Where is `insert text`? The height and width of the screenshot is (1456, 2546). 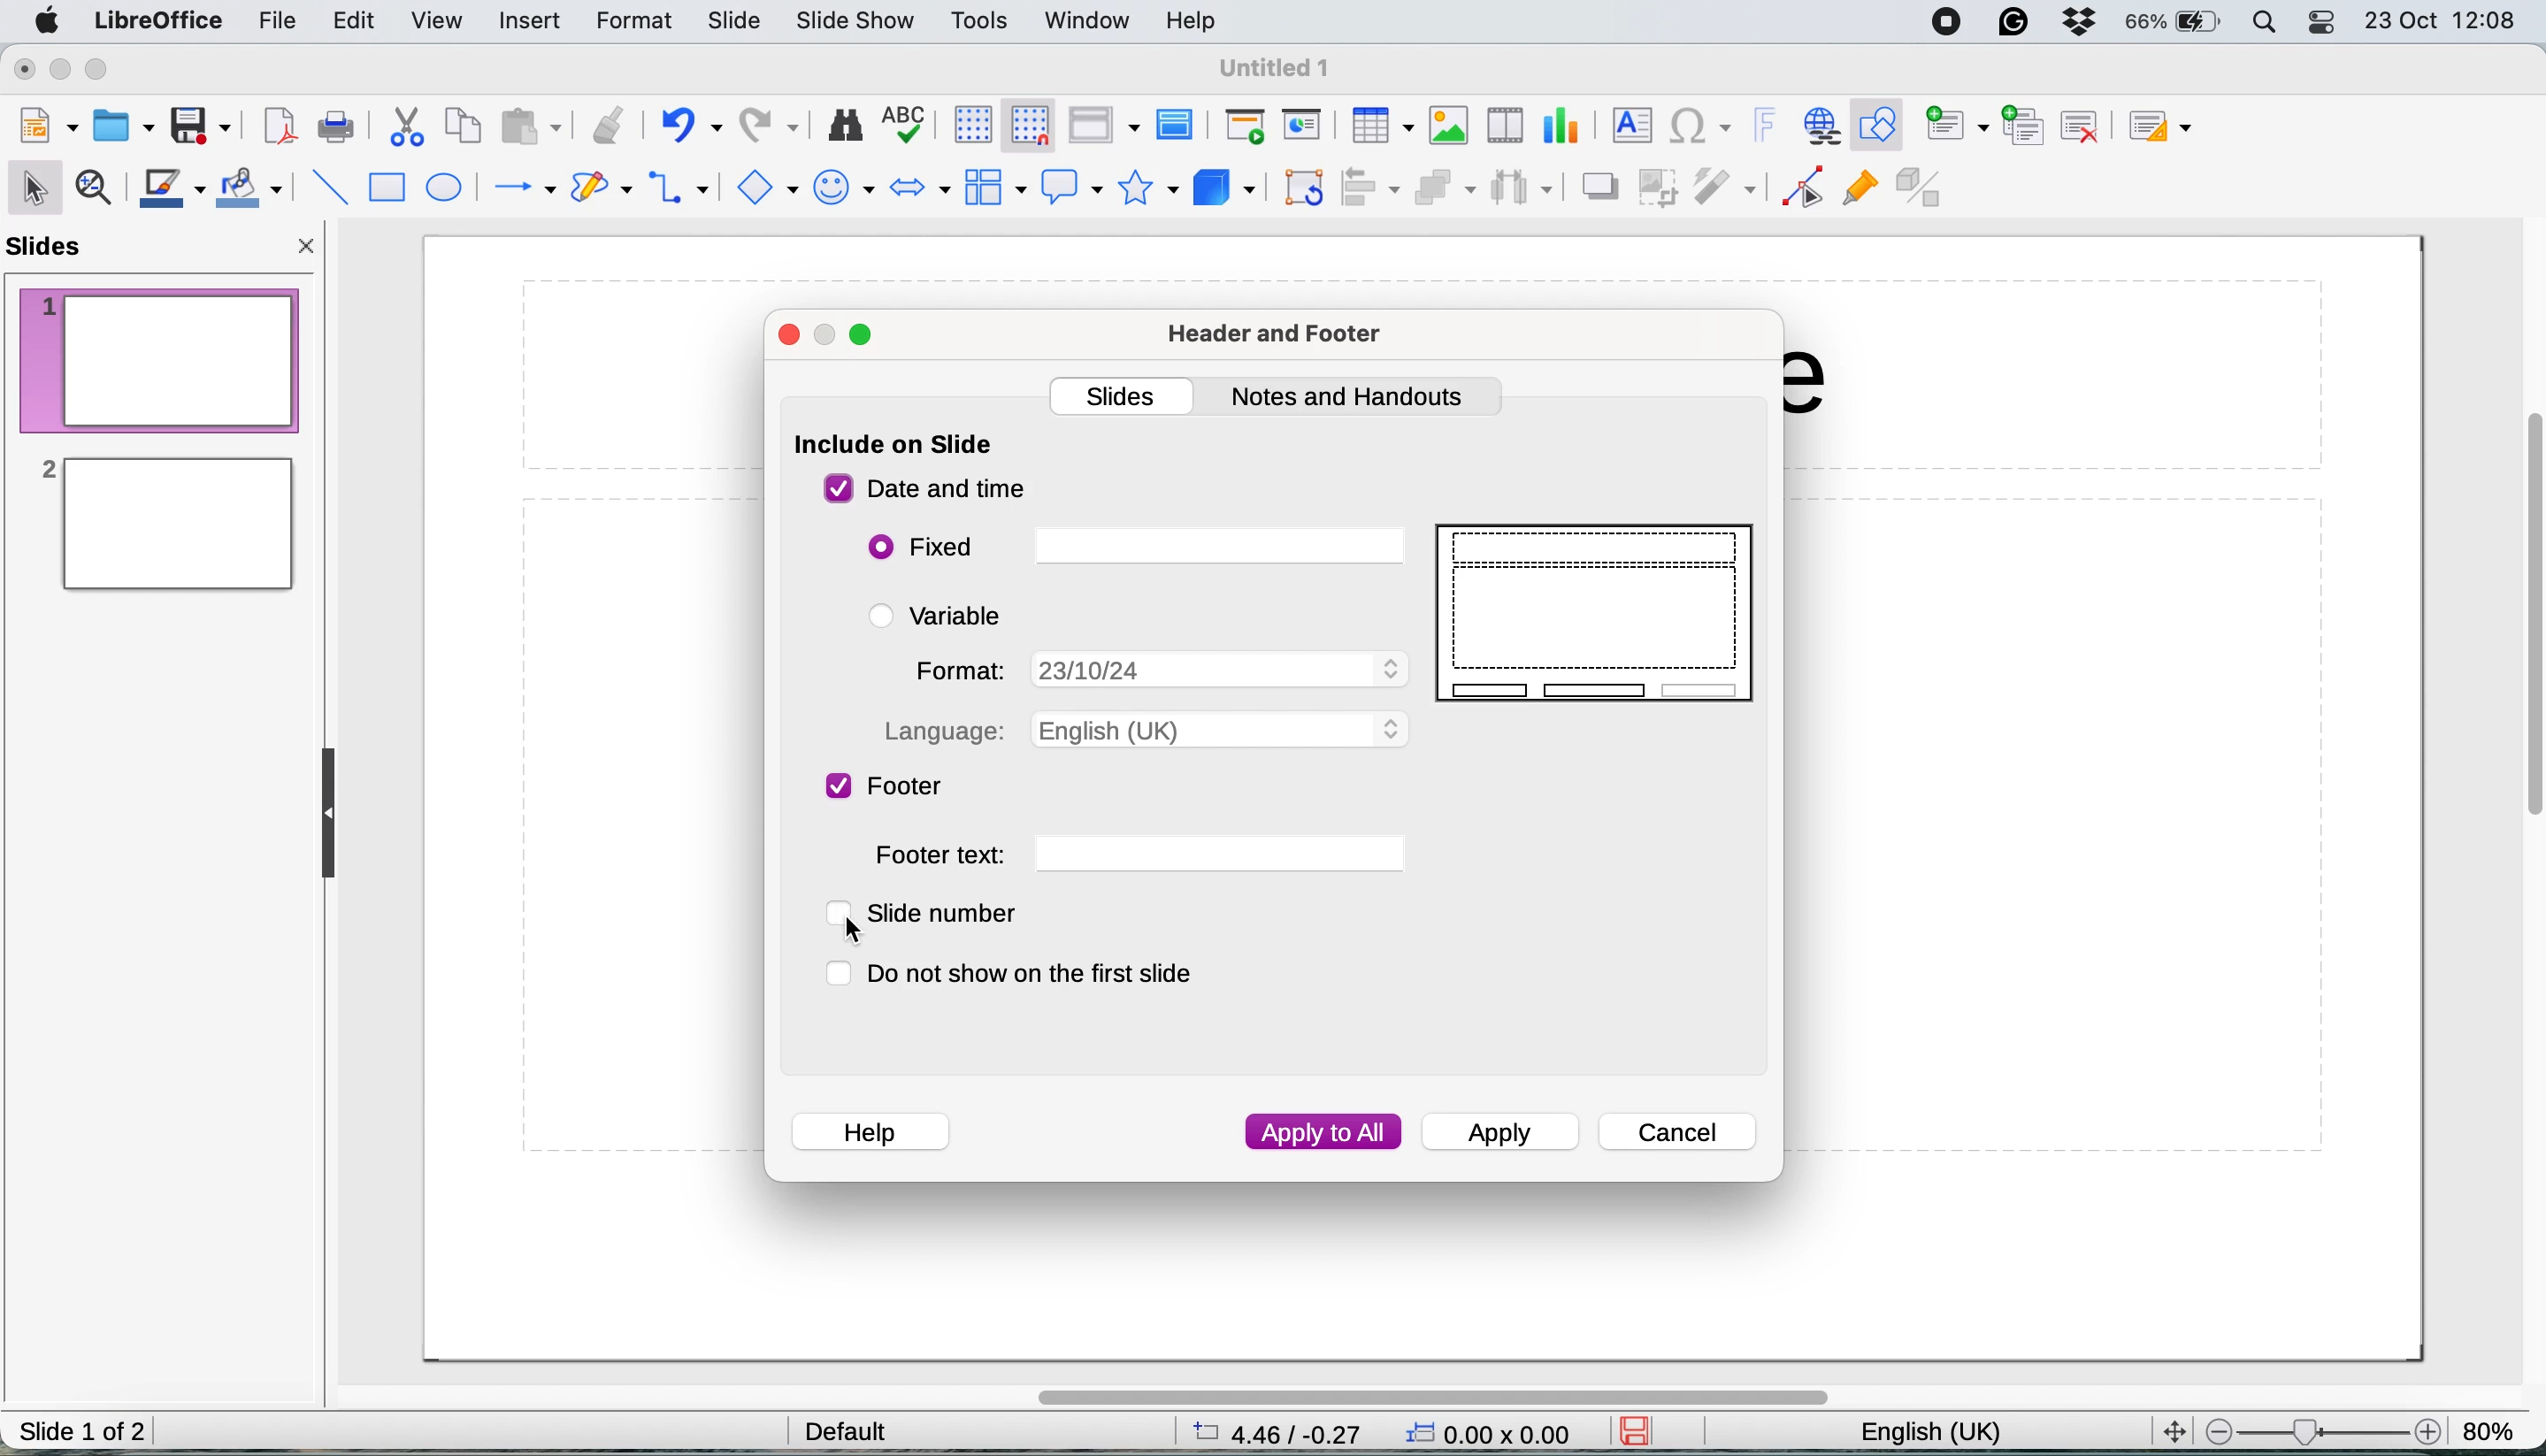 insert text is located at coordinates (1628, 124).